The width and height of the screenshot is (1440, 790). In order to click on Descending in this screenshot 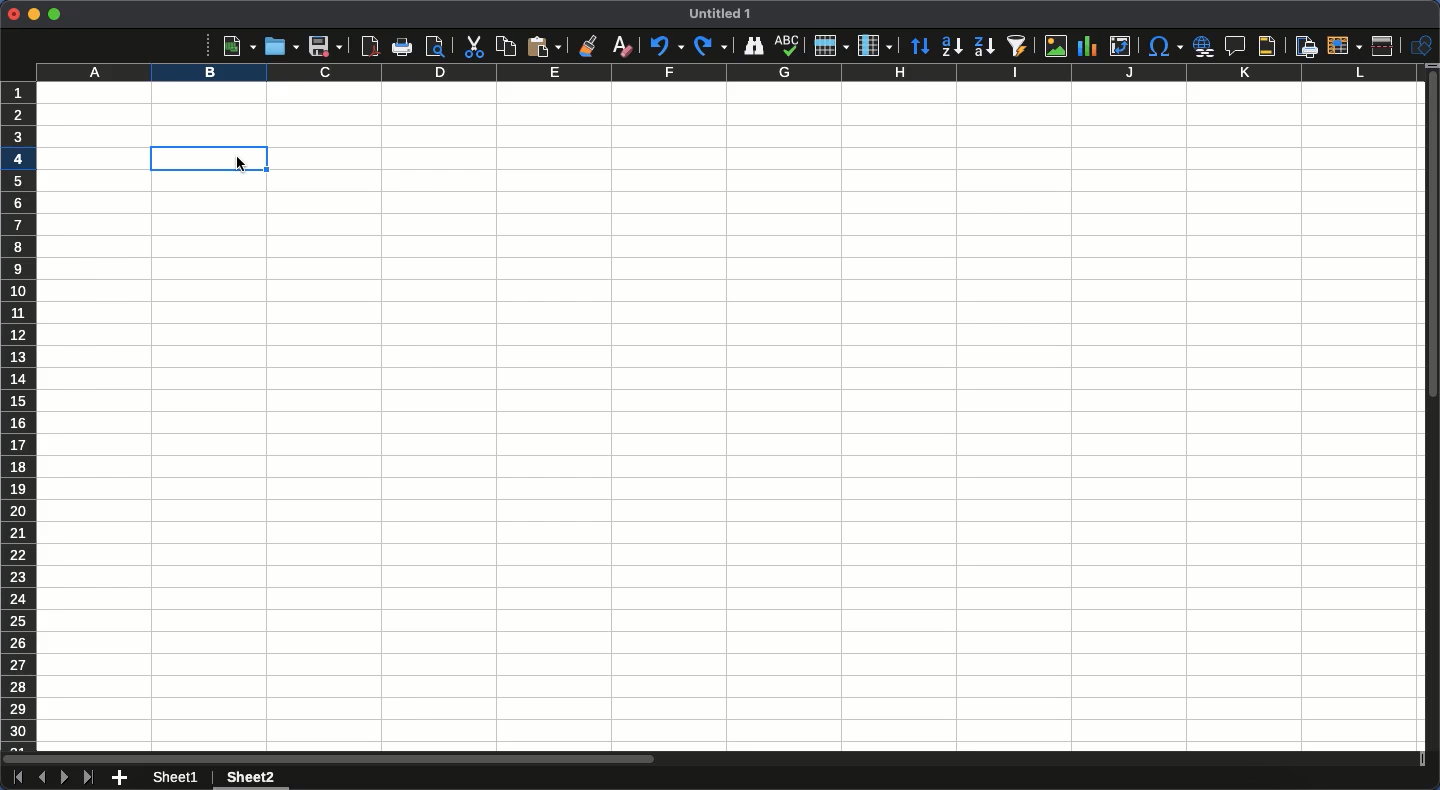, I will do `click(983, 47)`.